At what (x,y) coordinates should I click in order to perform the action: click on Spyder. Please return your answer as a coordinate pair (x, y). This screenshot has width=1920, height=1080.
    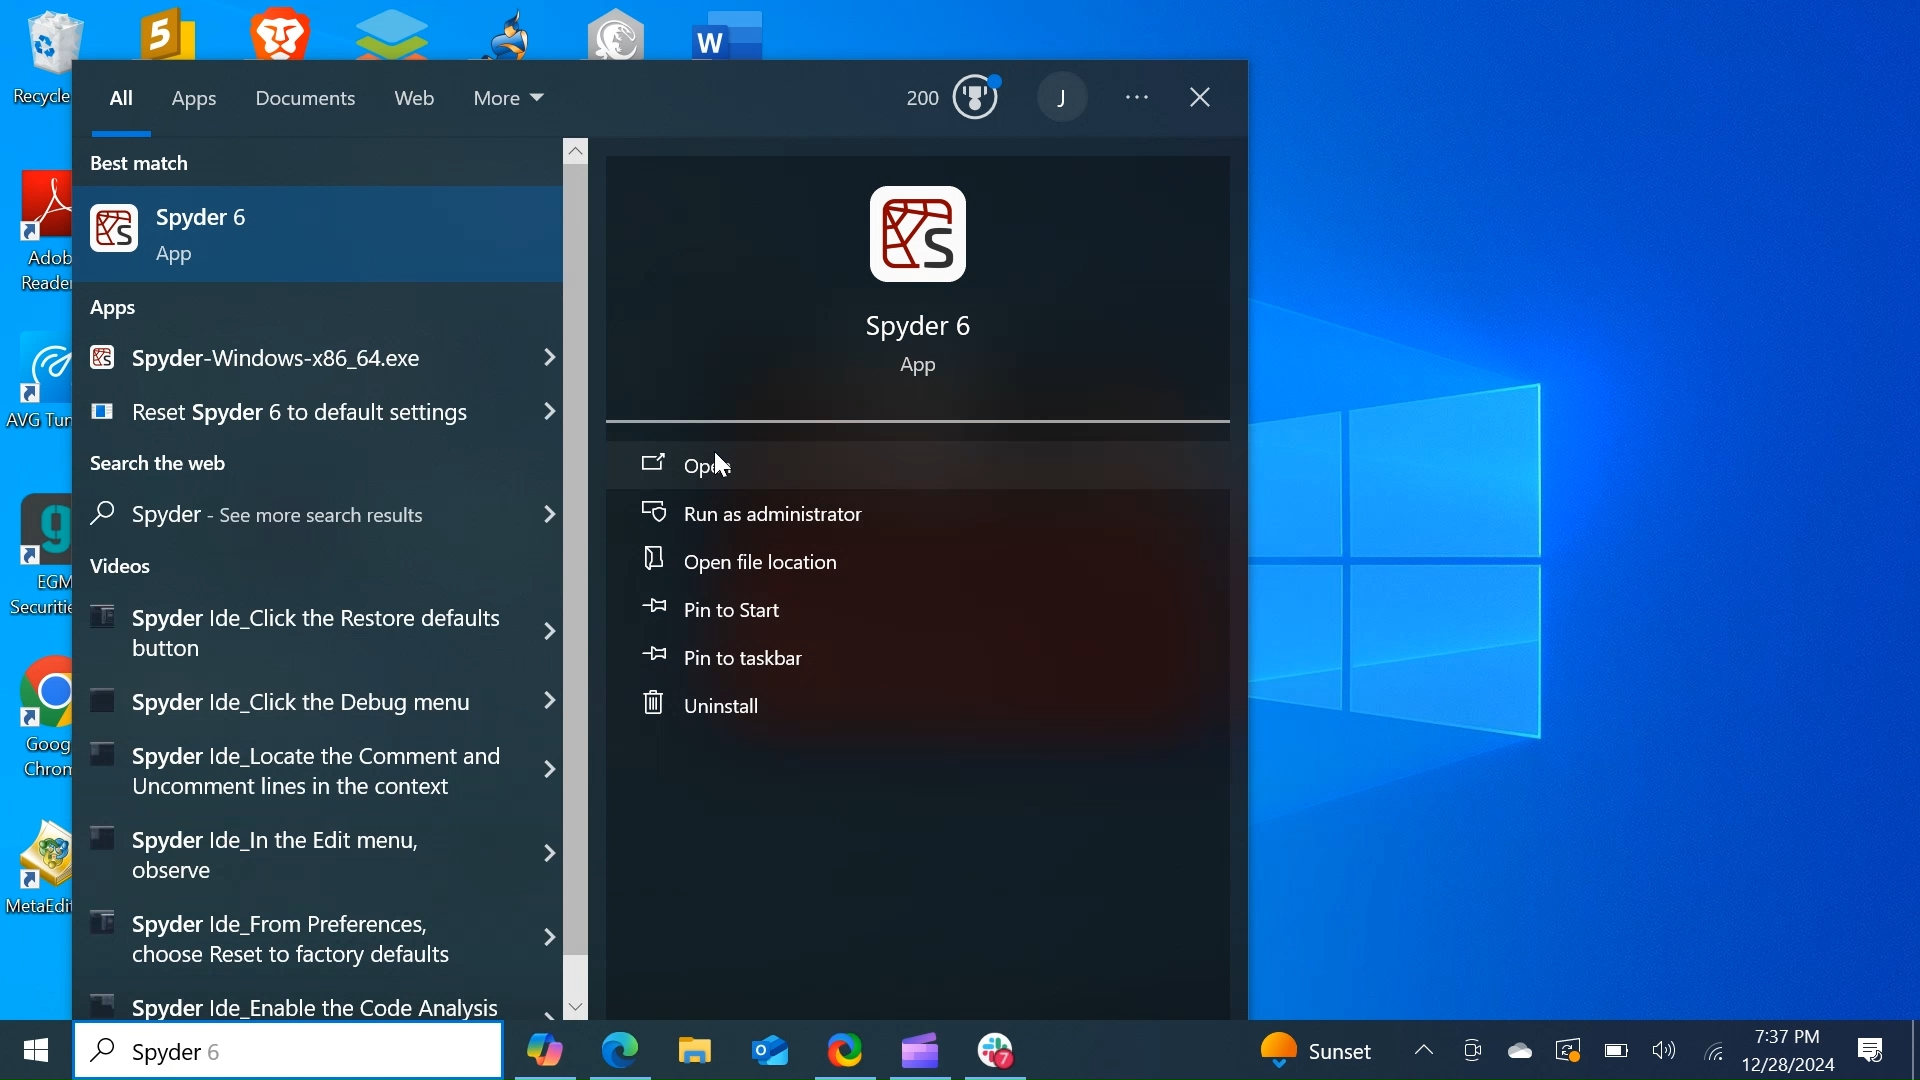
    Looking at the image, I should click on (321, 356).